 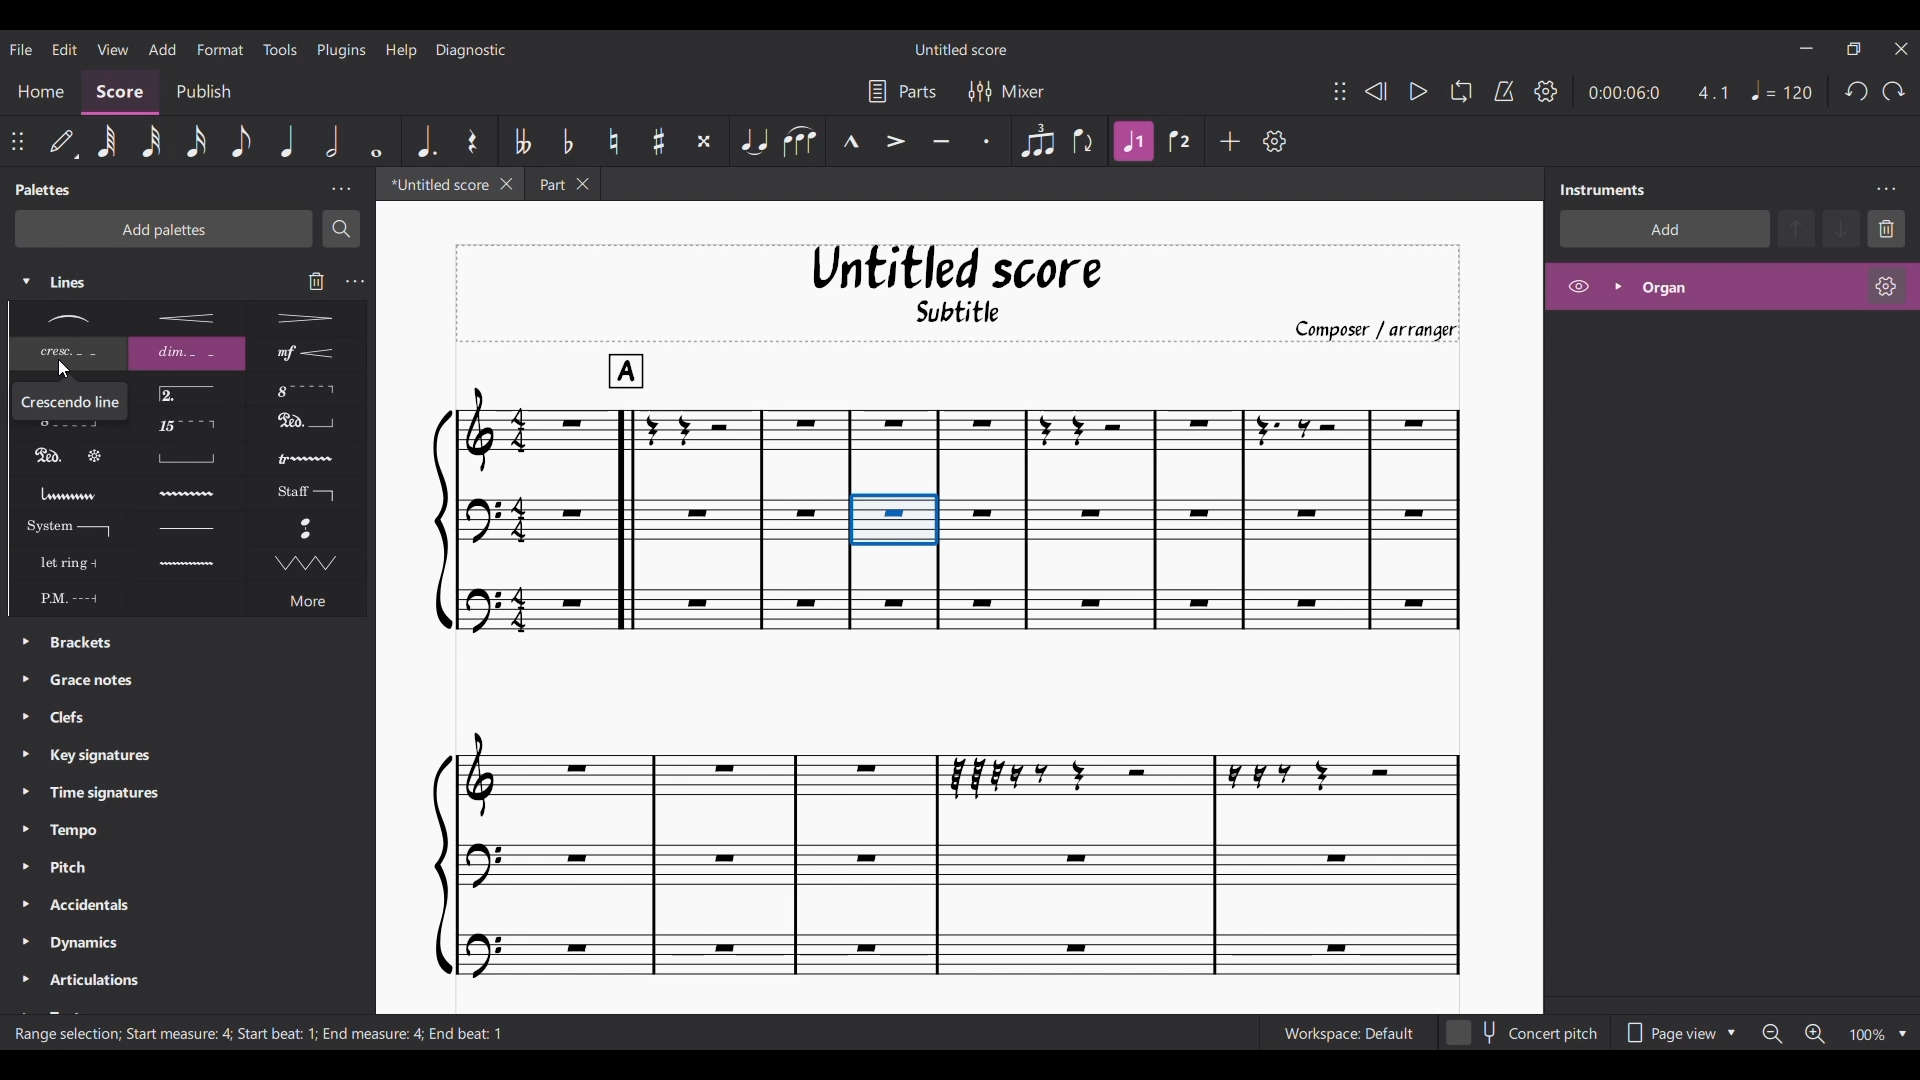 I want to click on Accent, so click(x=895, y=142).